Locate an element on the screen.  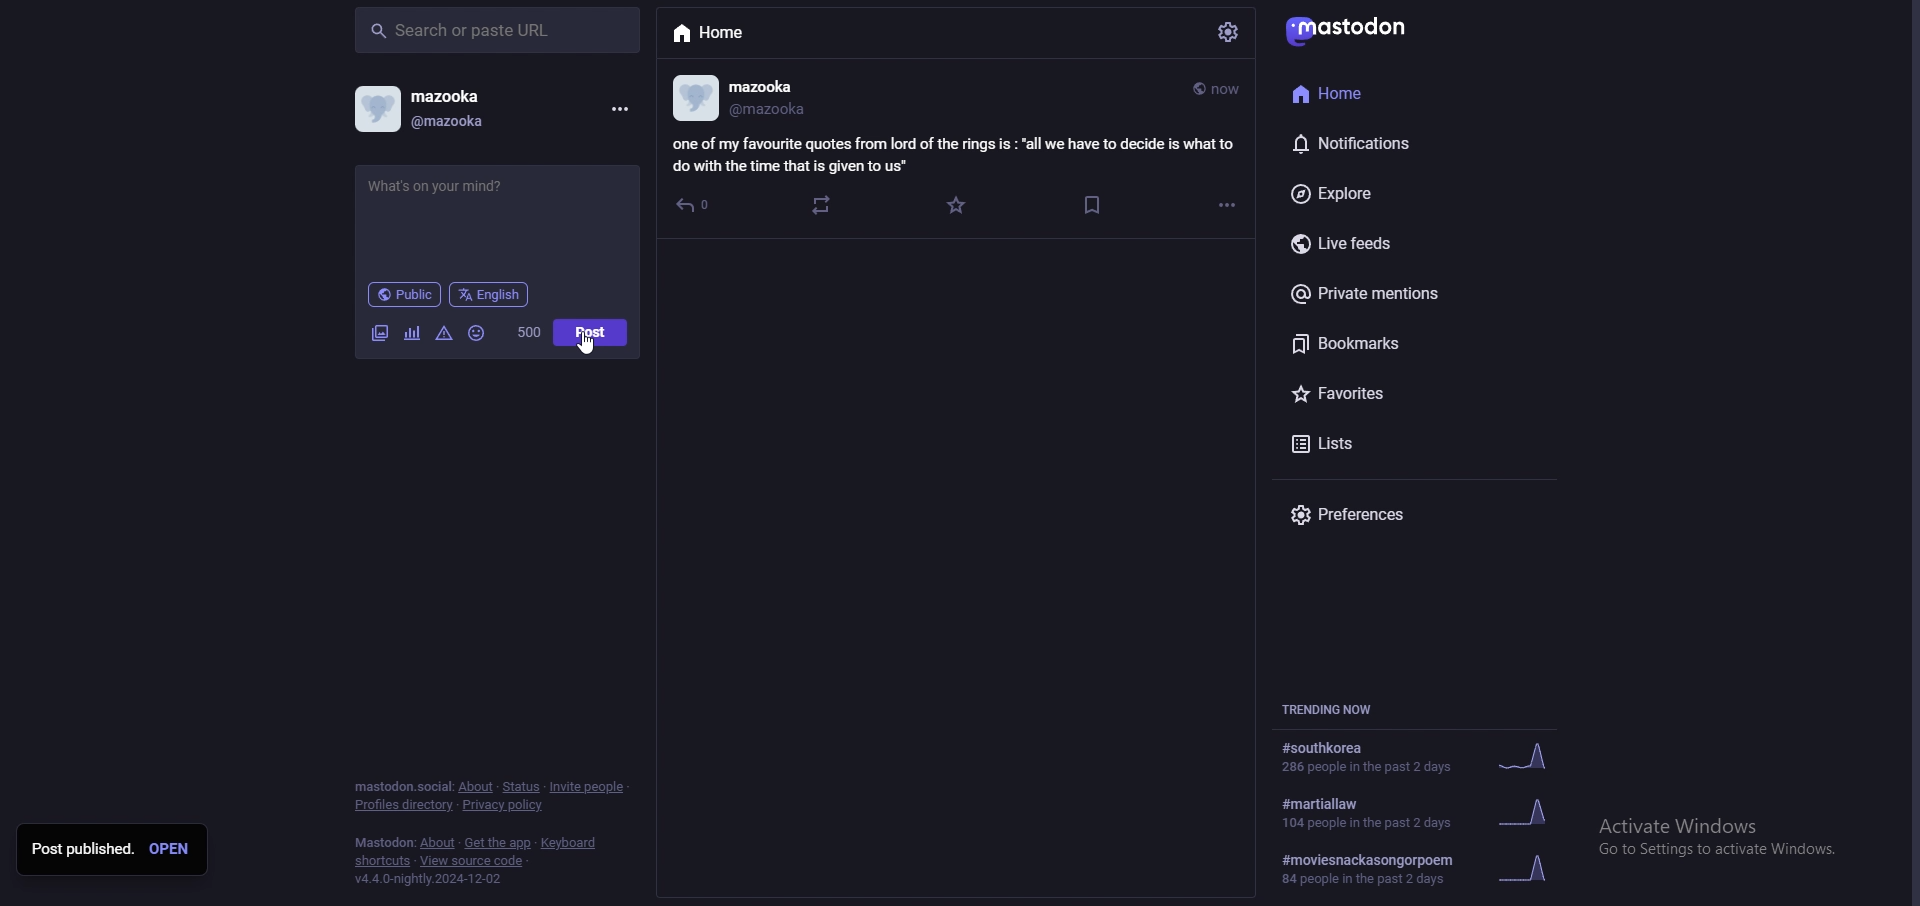
favourite is located at coordinates (960, 206).